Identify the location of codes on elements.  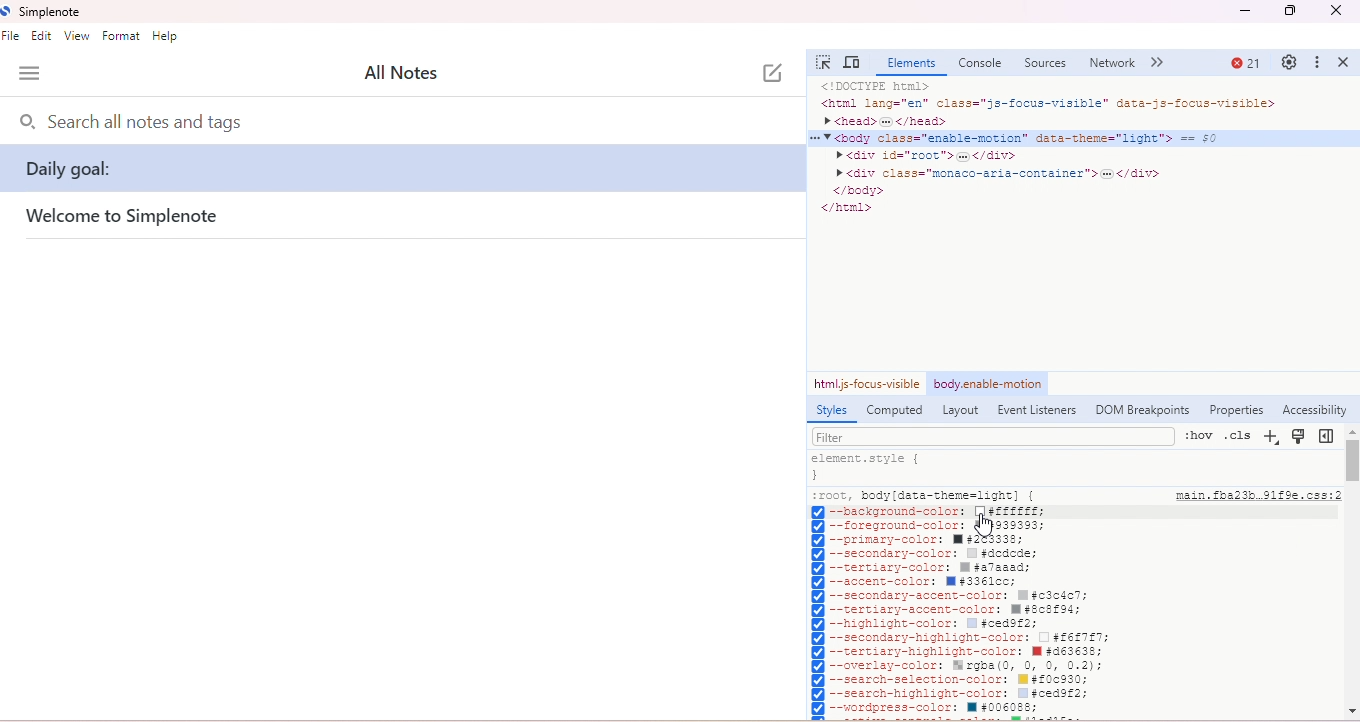
(1068, 159).